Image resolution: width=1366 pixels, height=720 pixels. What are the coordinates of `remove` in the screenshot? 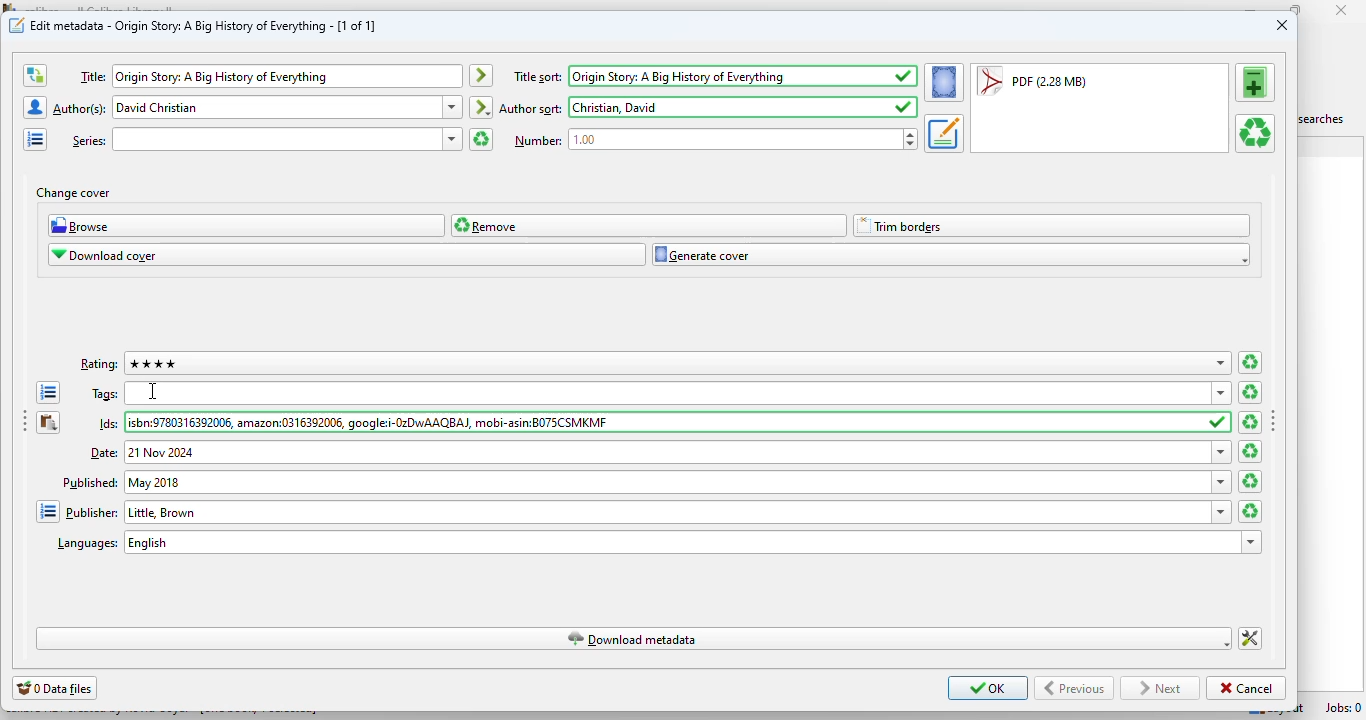 It's located at (650, 225).